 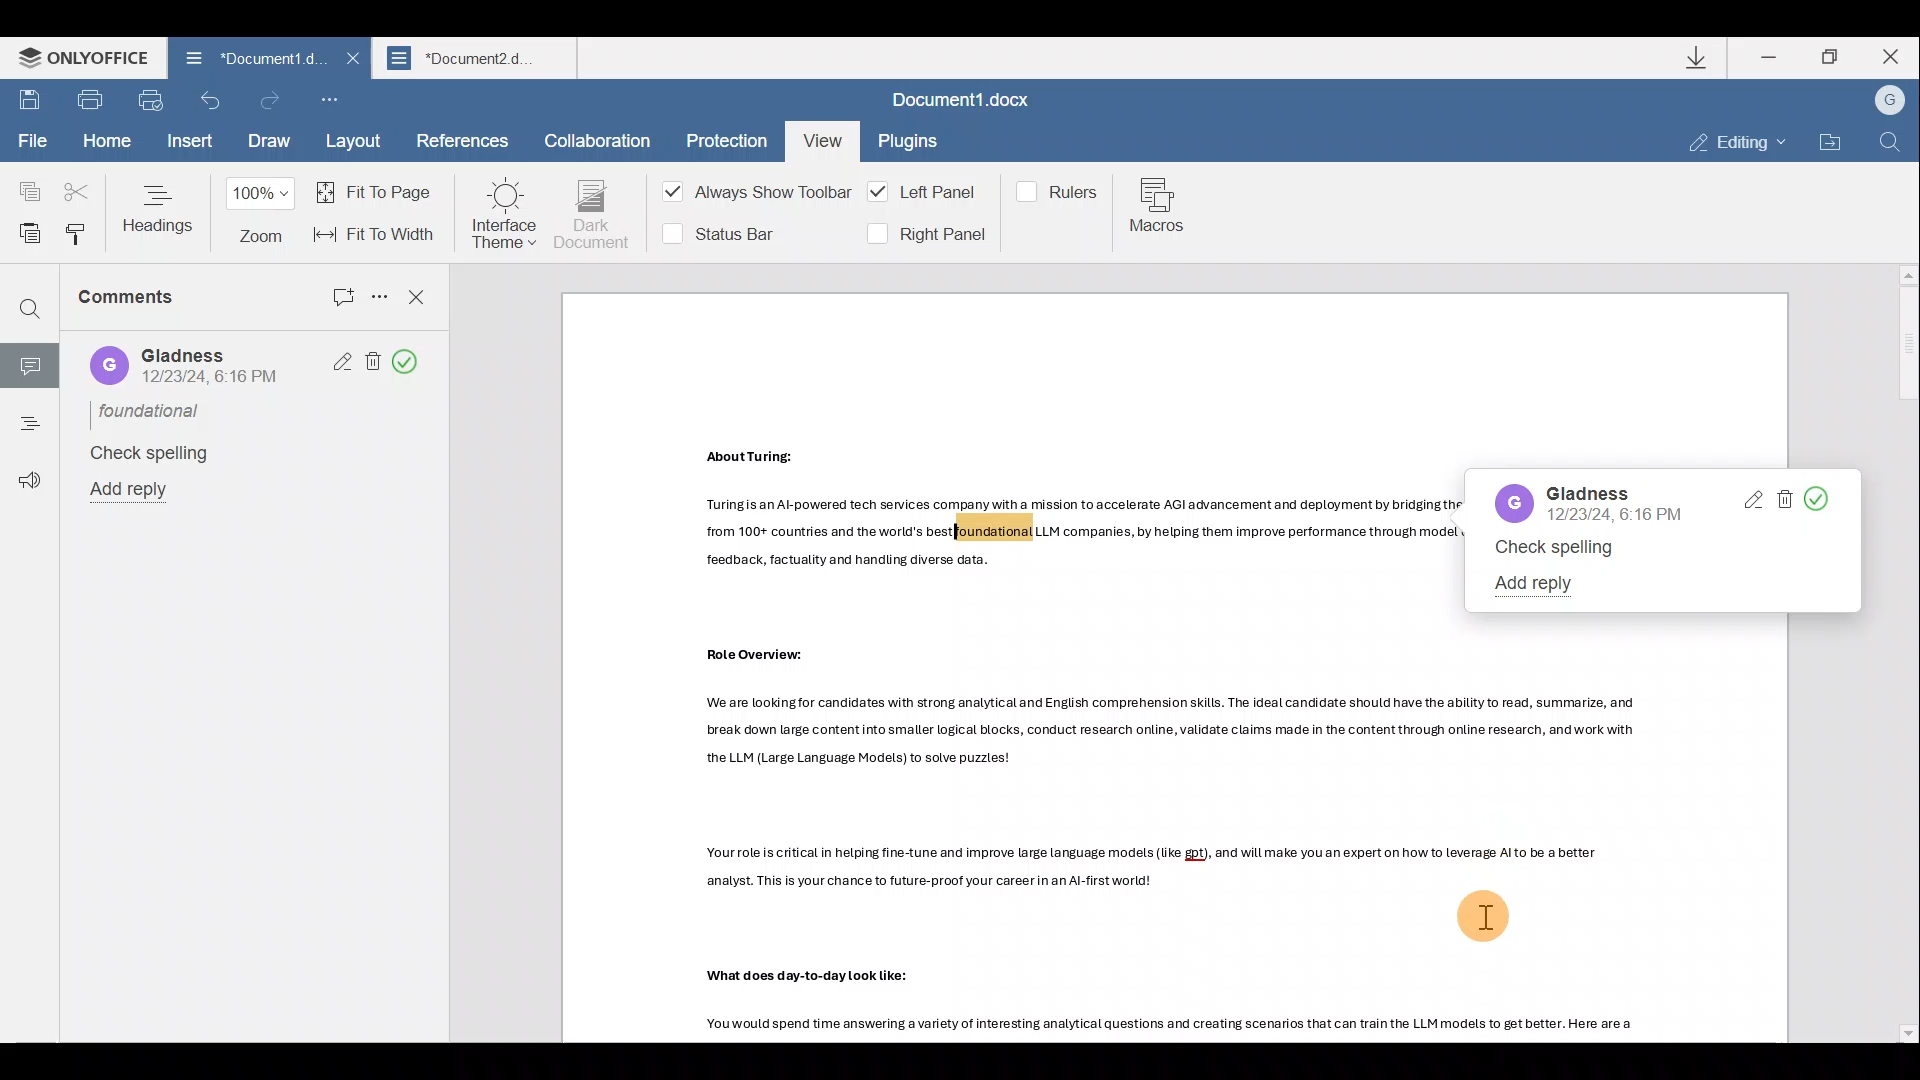 I want to click on Fit to page, so click(x=378, y=191).